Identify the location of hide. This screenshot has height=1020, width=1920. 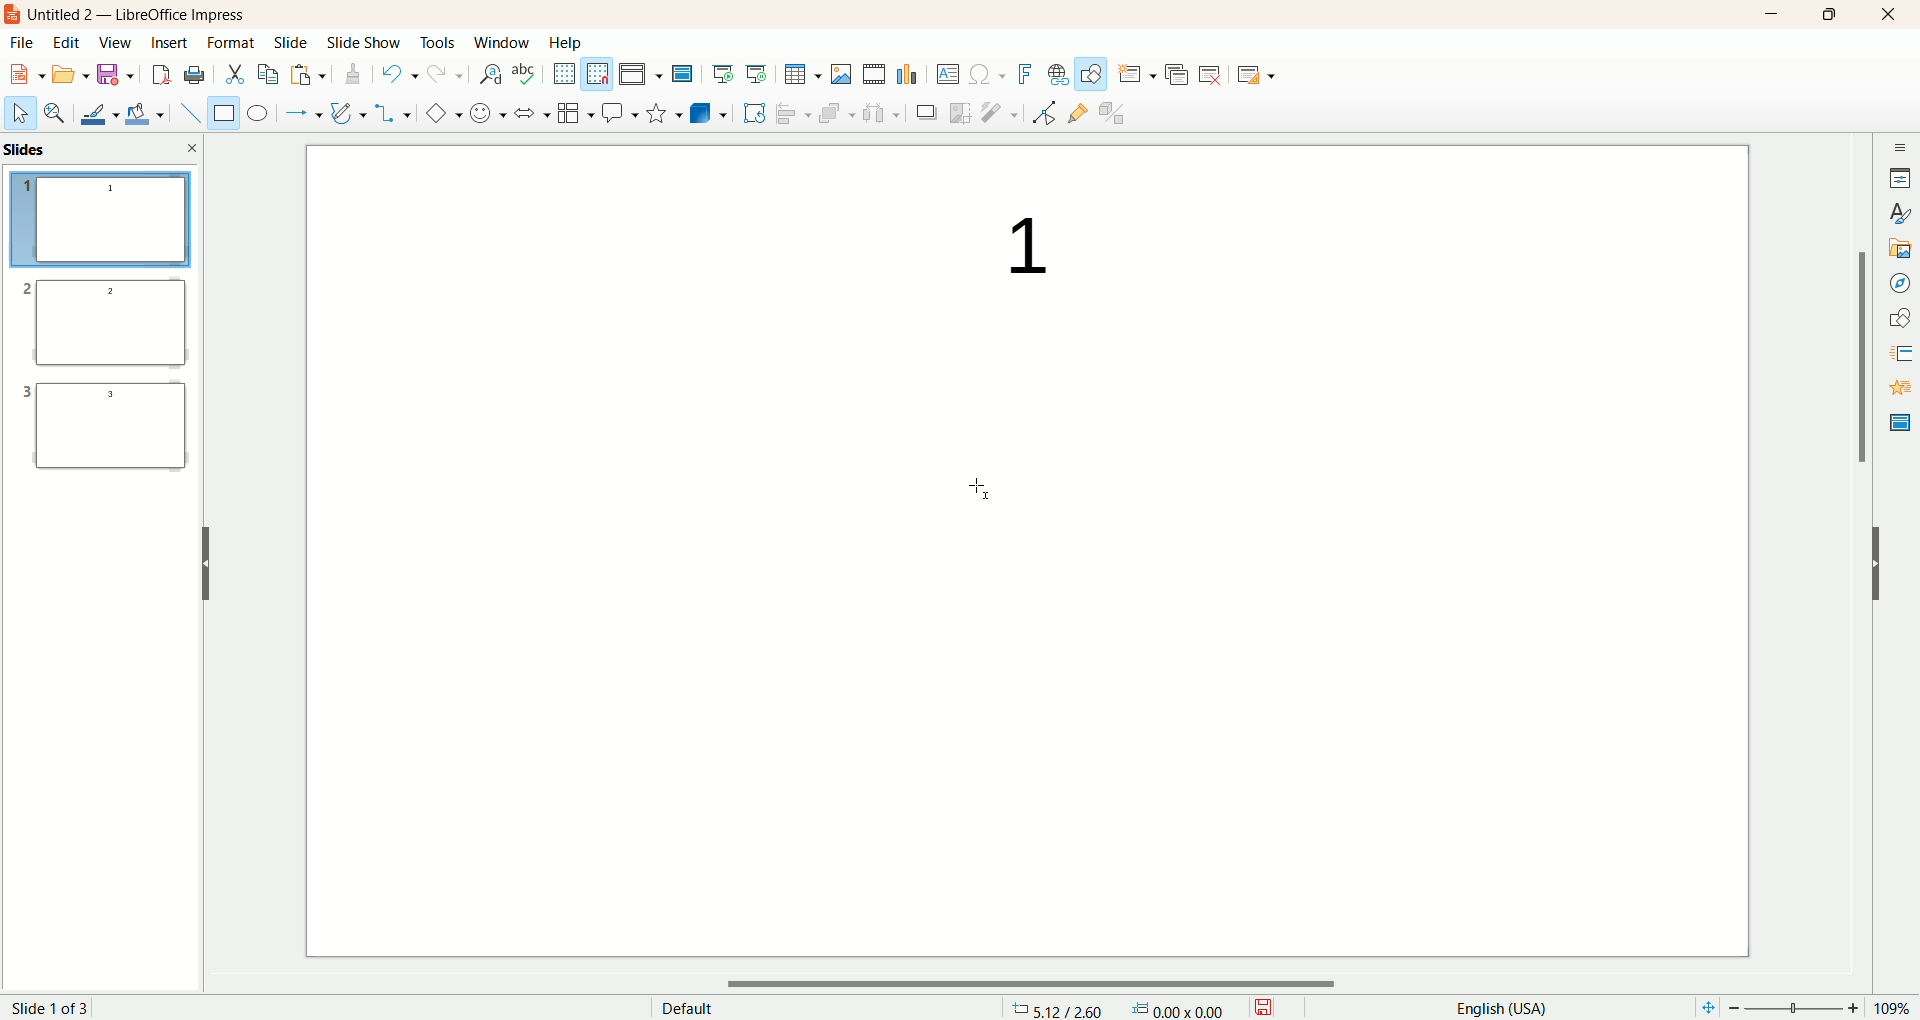
(1886, 569).